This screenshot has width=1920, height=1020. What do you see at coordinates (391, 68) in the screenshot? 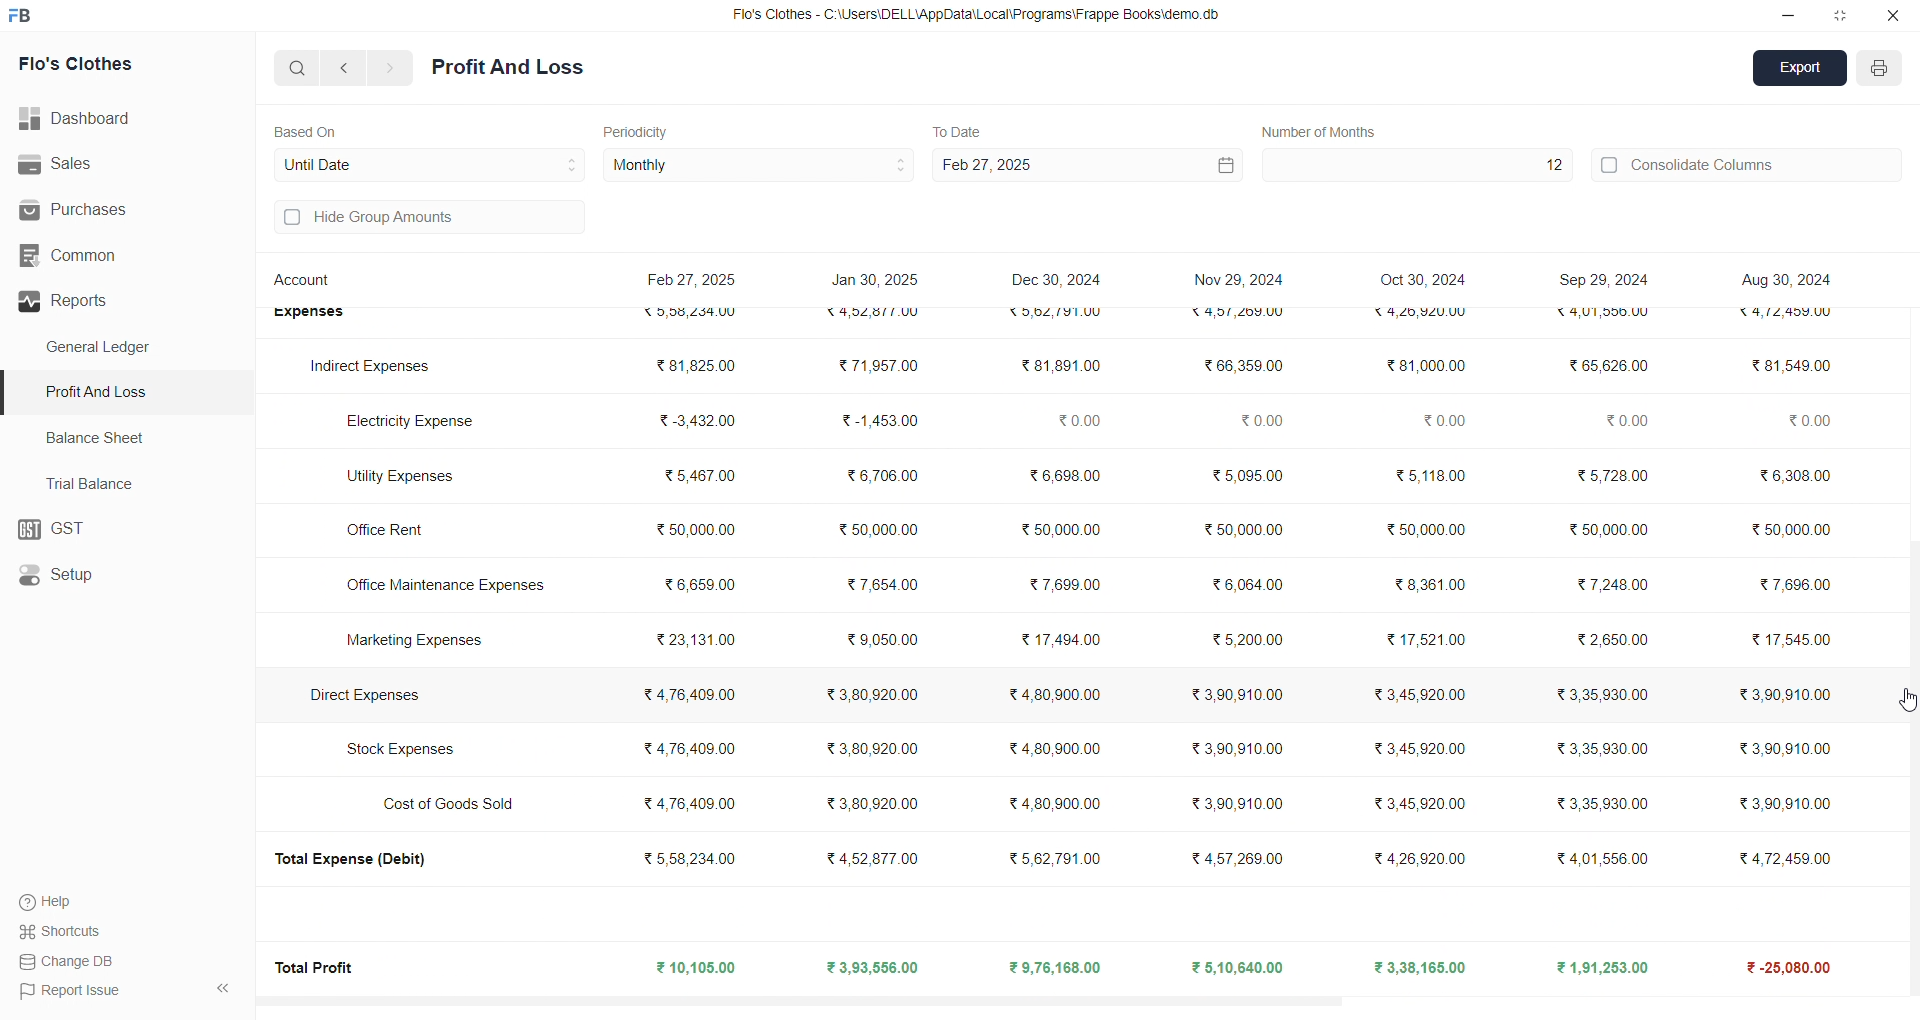
I see `navigate forward` at bounding box center [391, 68].